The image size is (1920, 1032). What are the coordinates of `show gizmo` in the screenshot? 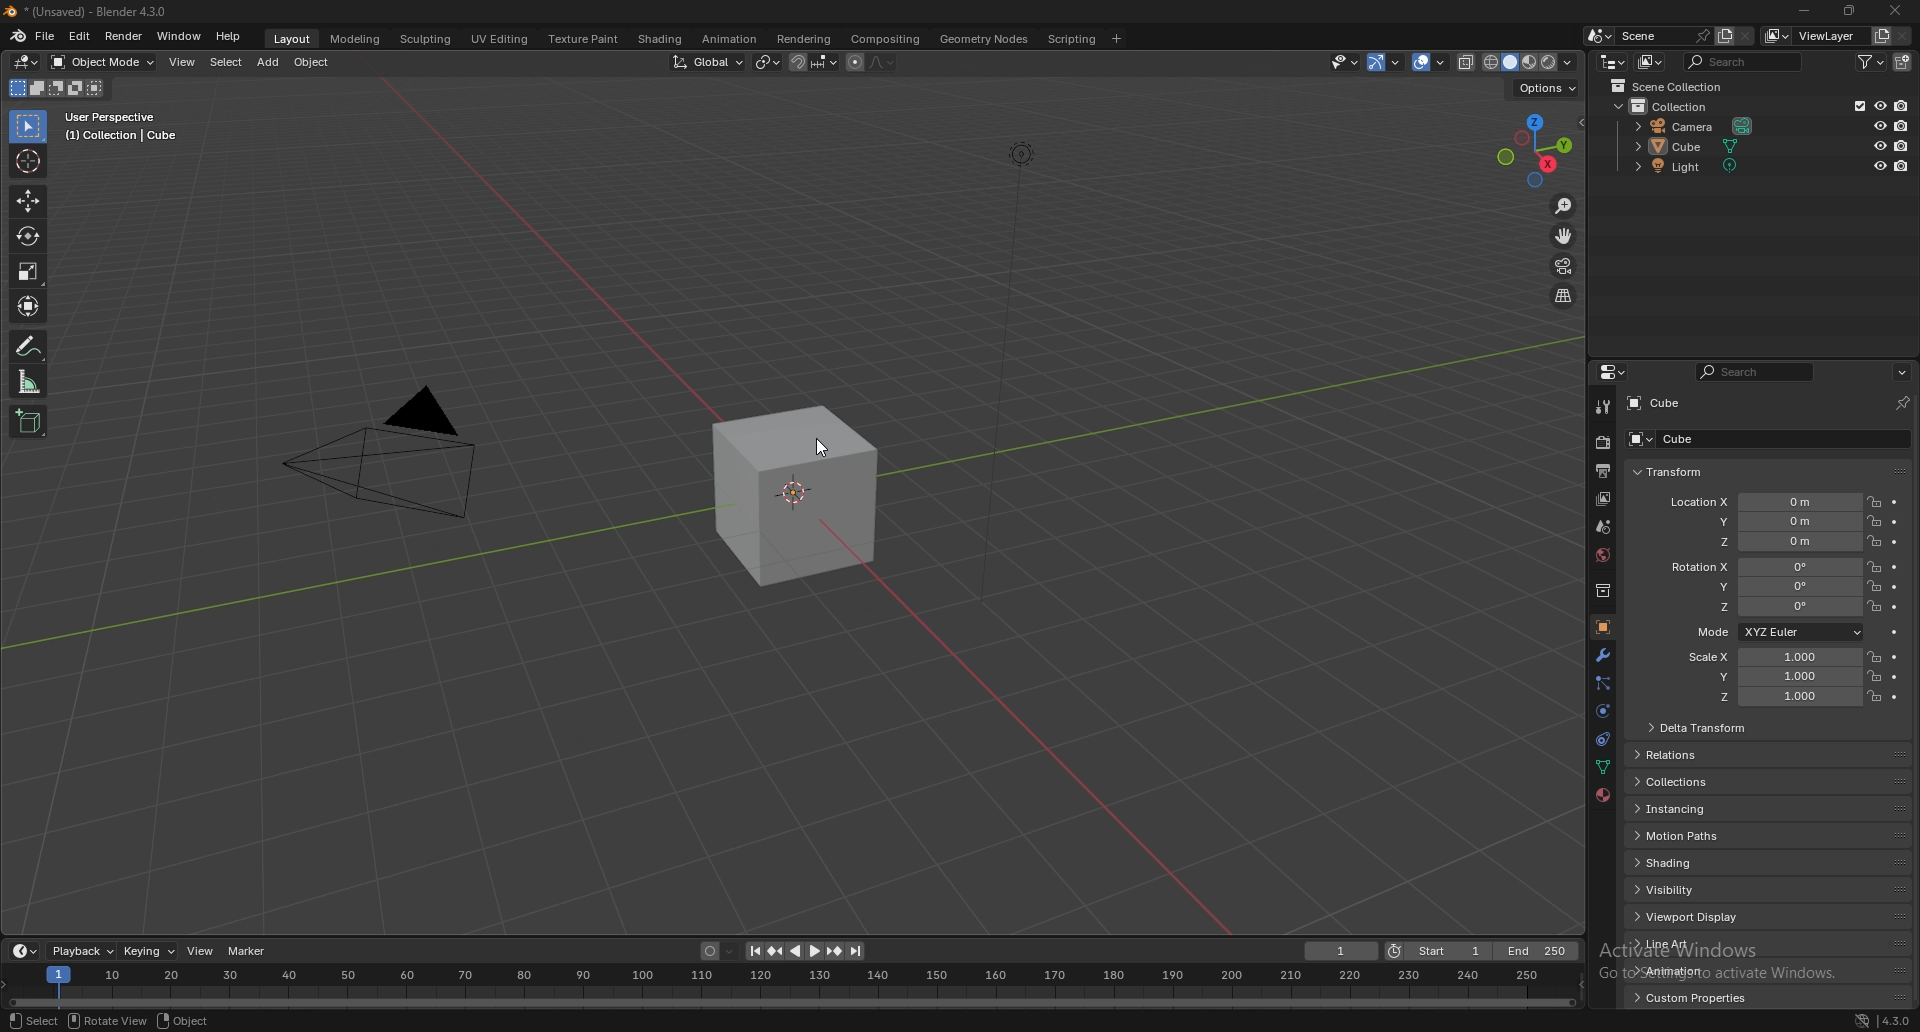 It's located at (1387, 62).